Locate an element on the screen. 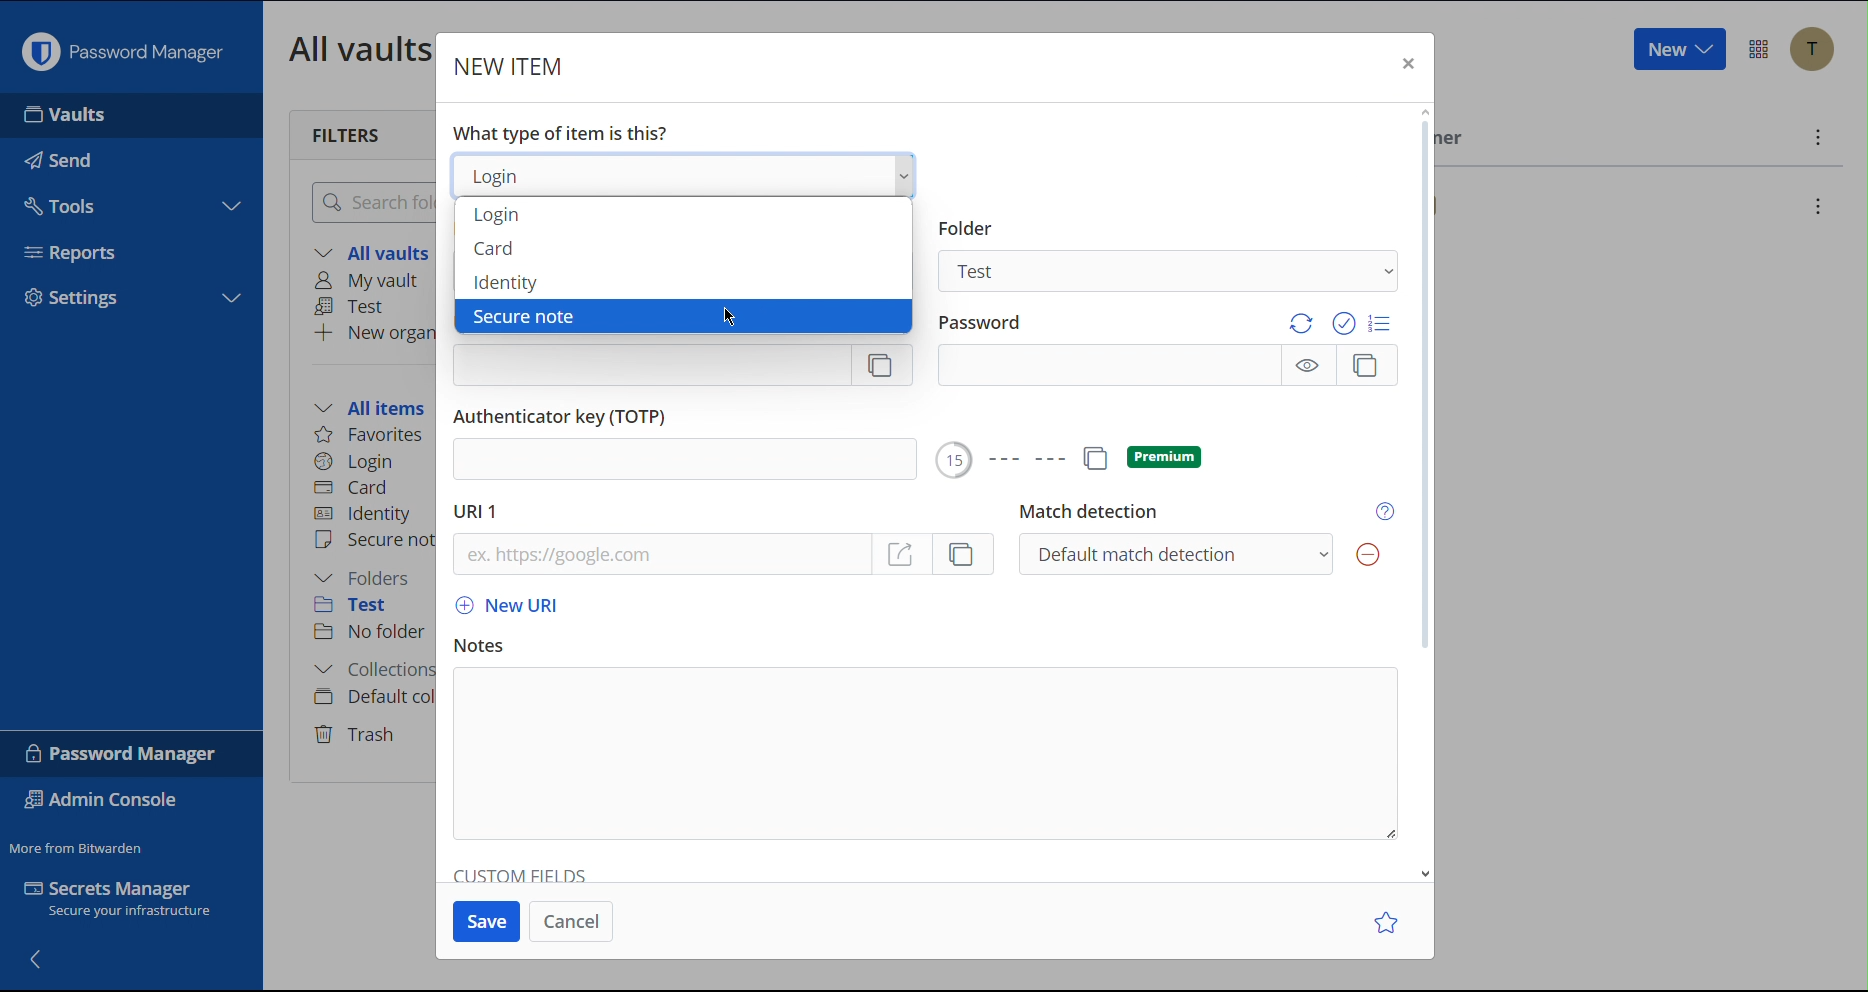  My vault is located at coordinates (373, 282).